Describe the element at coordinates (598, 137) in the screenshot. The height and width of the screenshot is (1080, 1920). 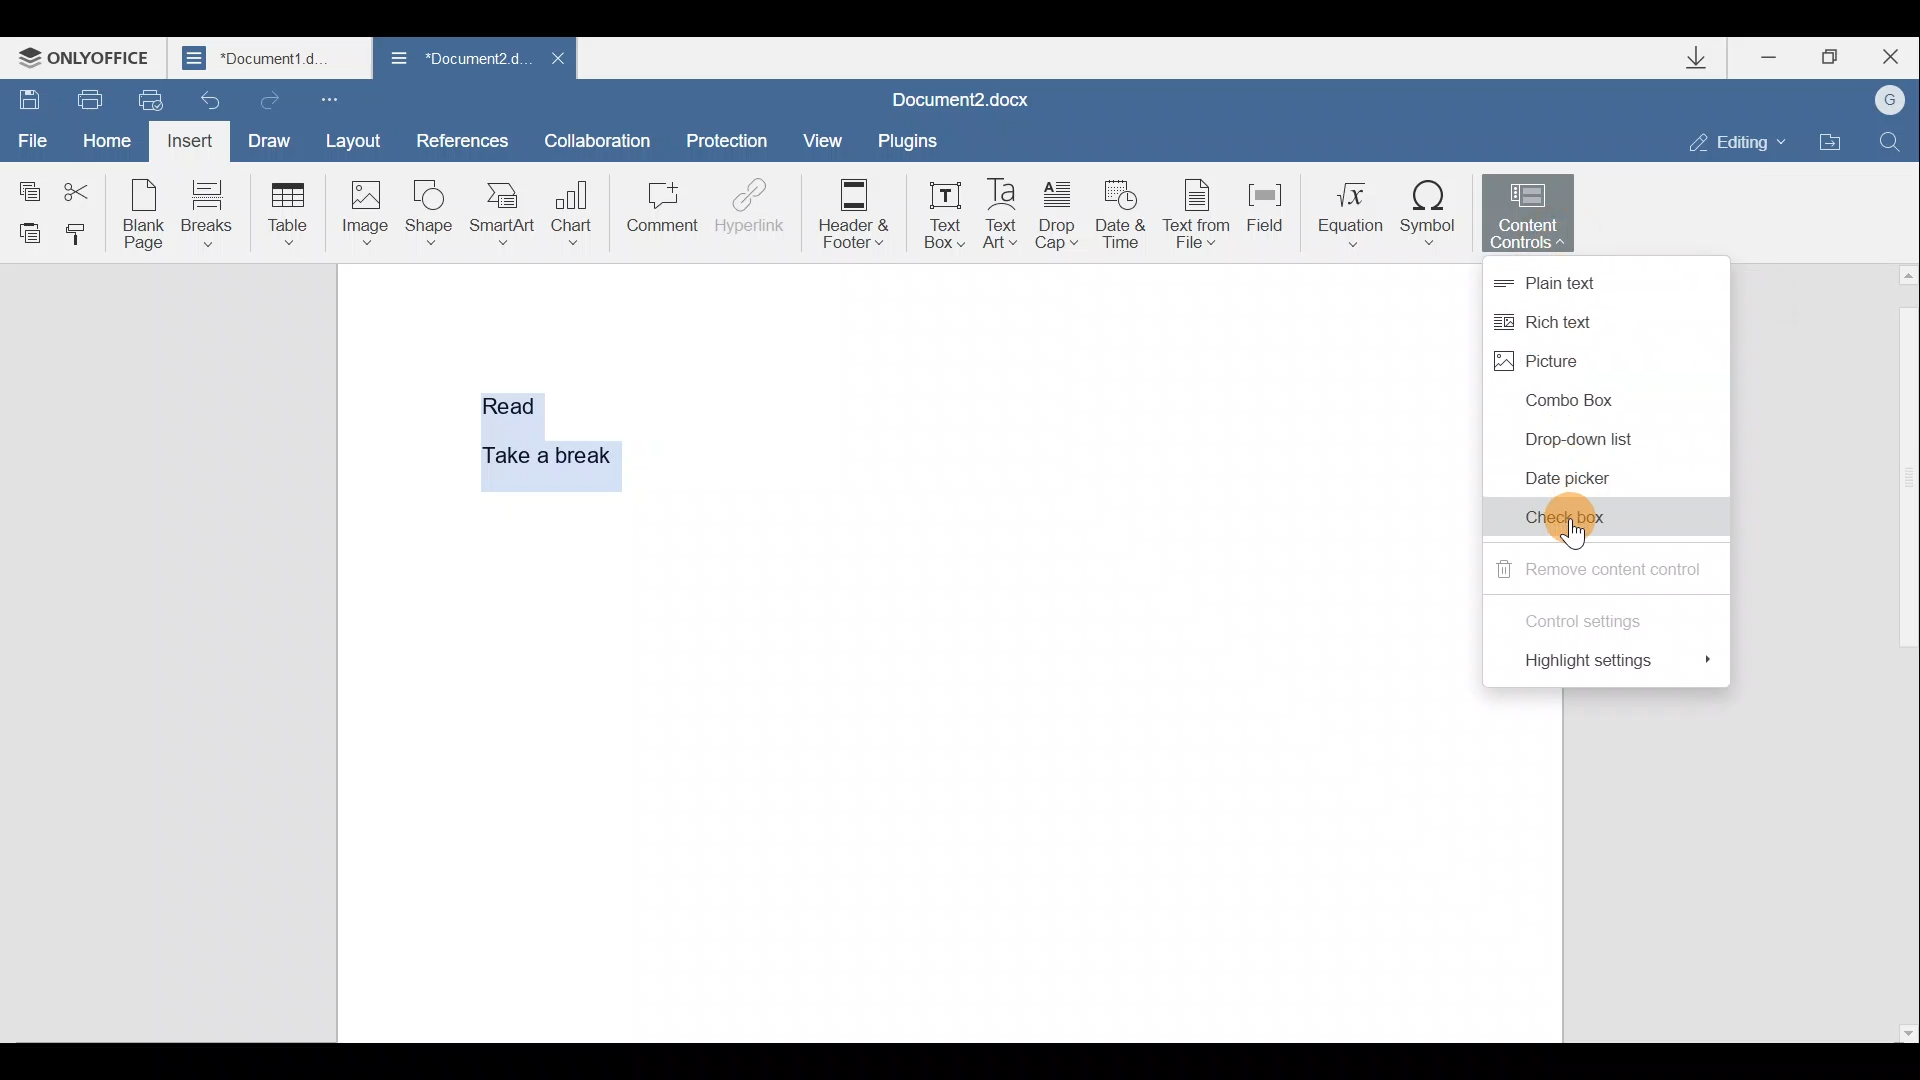
I see `Collaboration` at that location.